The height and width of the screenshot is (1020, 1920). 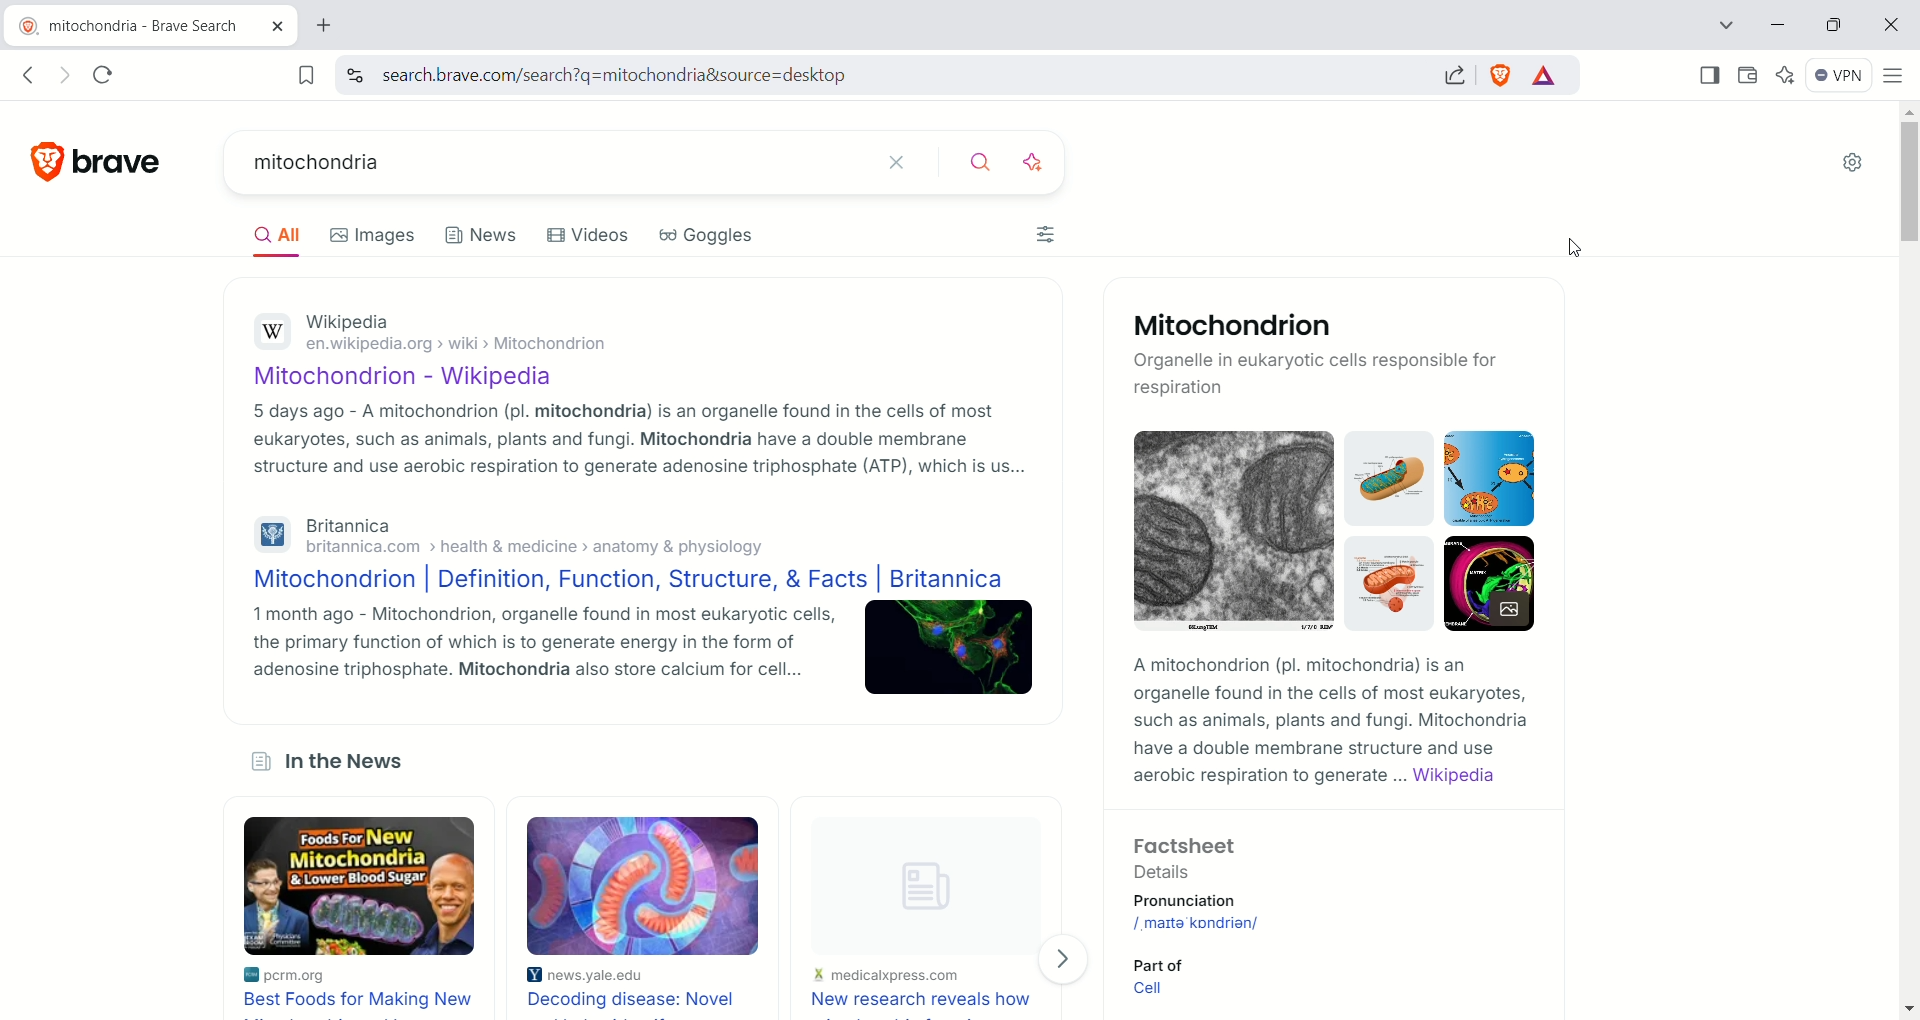 What do you see at coordinates (1574, 247) in the screenshot?
I see `Cursor` at bounding box center [1574, 247].